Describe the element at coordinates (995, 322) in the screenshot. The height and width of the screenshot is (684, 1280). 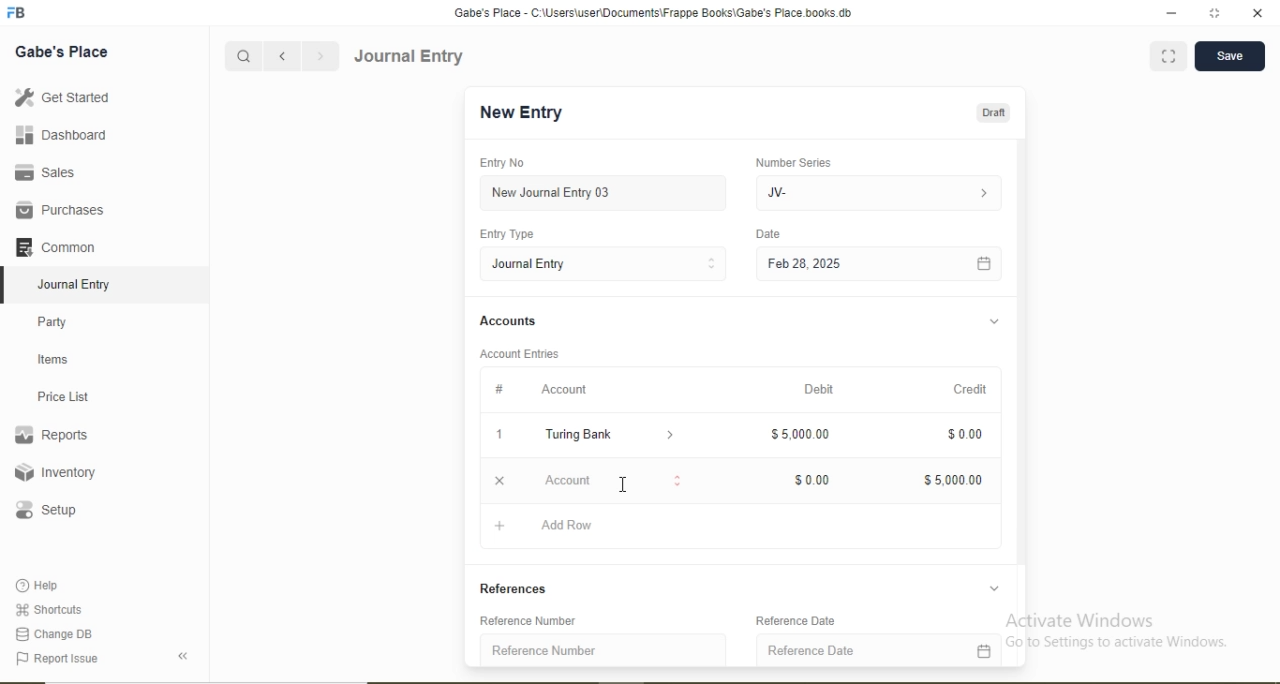
I see `Dropdown` at that location.